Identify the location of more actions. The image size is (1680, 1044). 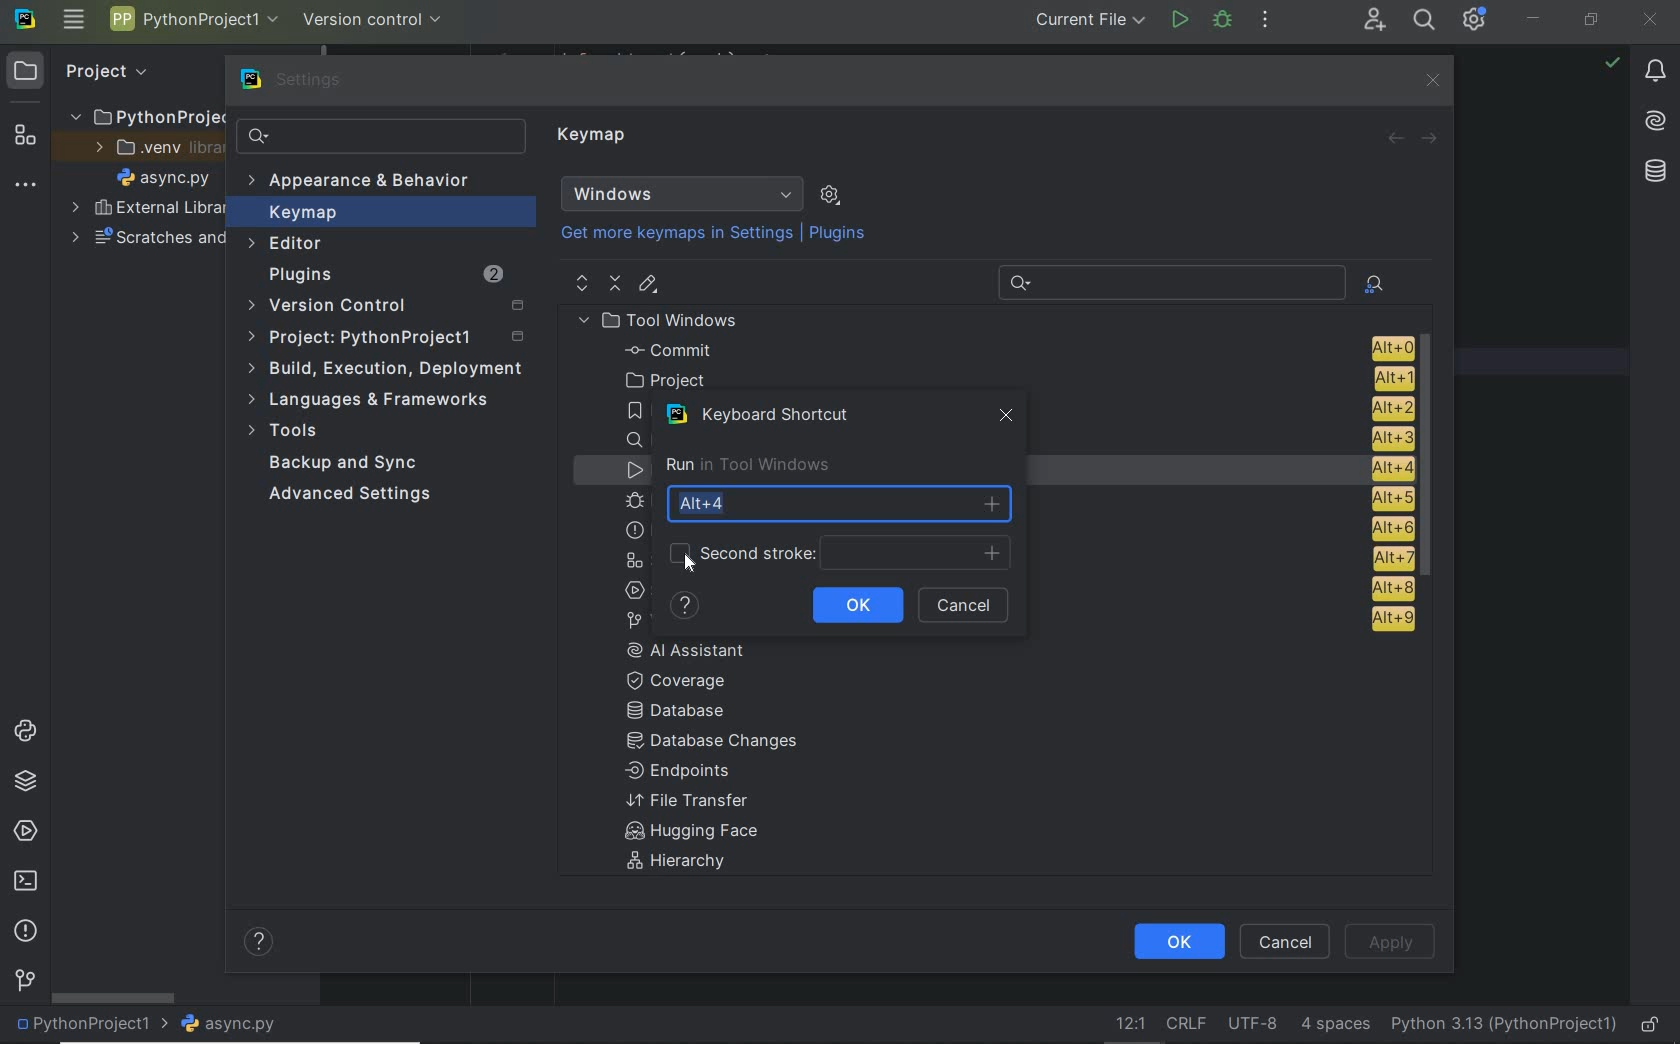
(1265, 21).